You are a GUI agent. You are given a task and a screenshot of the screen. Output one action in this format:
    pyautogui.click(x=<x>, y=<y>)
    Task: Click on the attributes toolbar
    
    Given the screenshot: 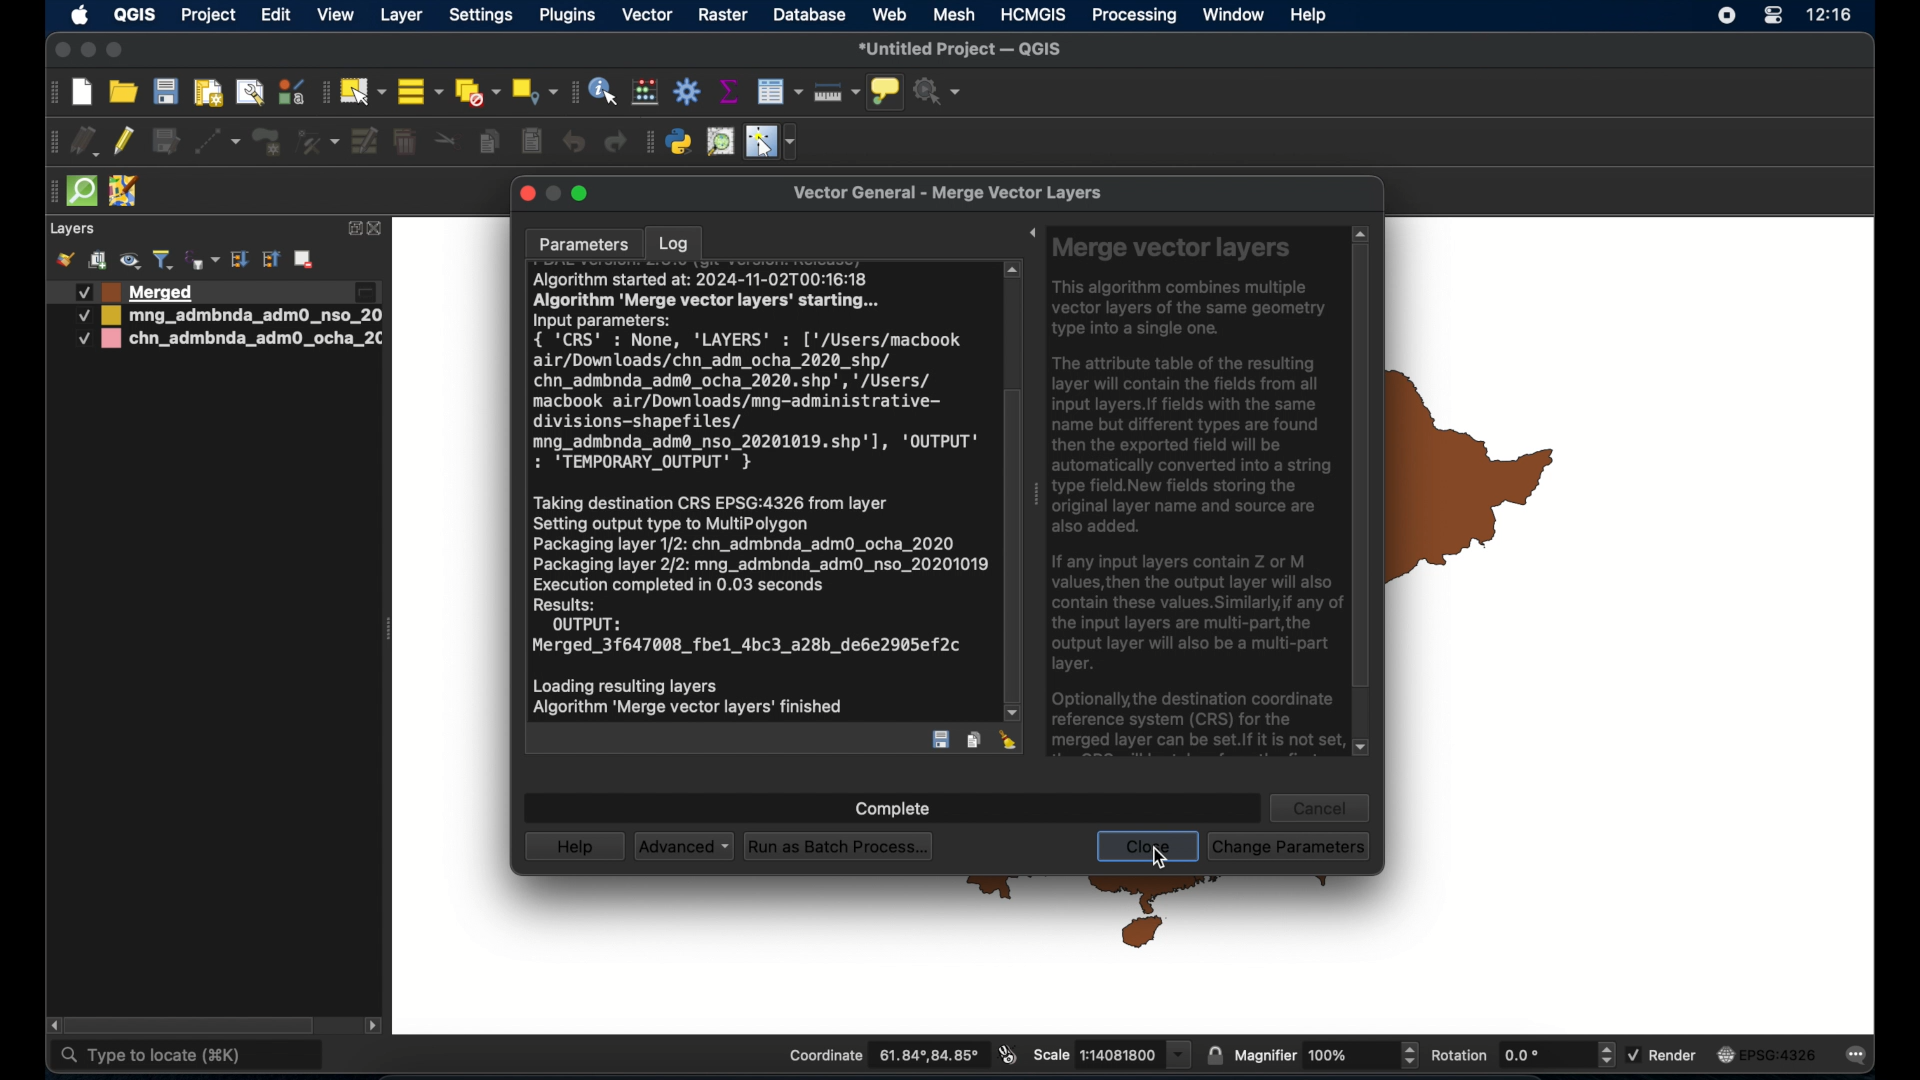 What is the action you would take?
    pyautogui.click(x=571, y=92)
    